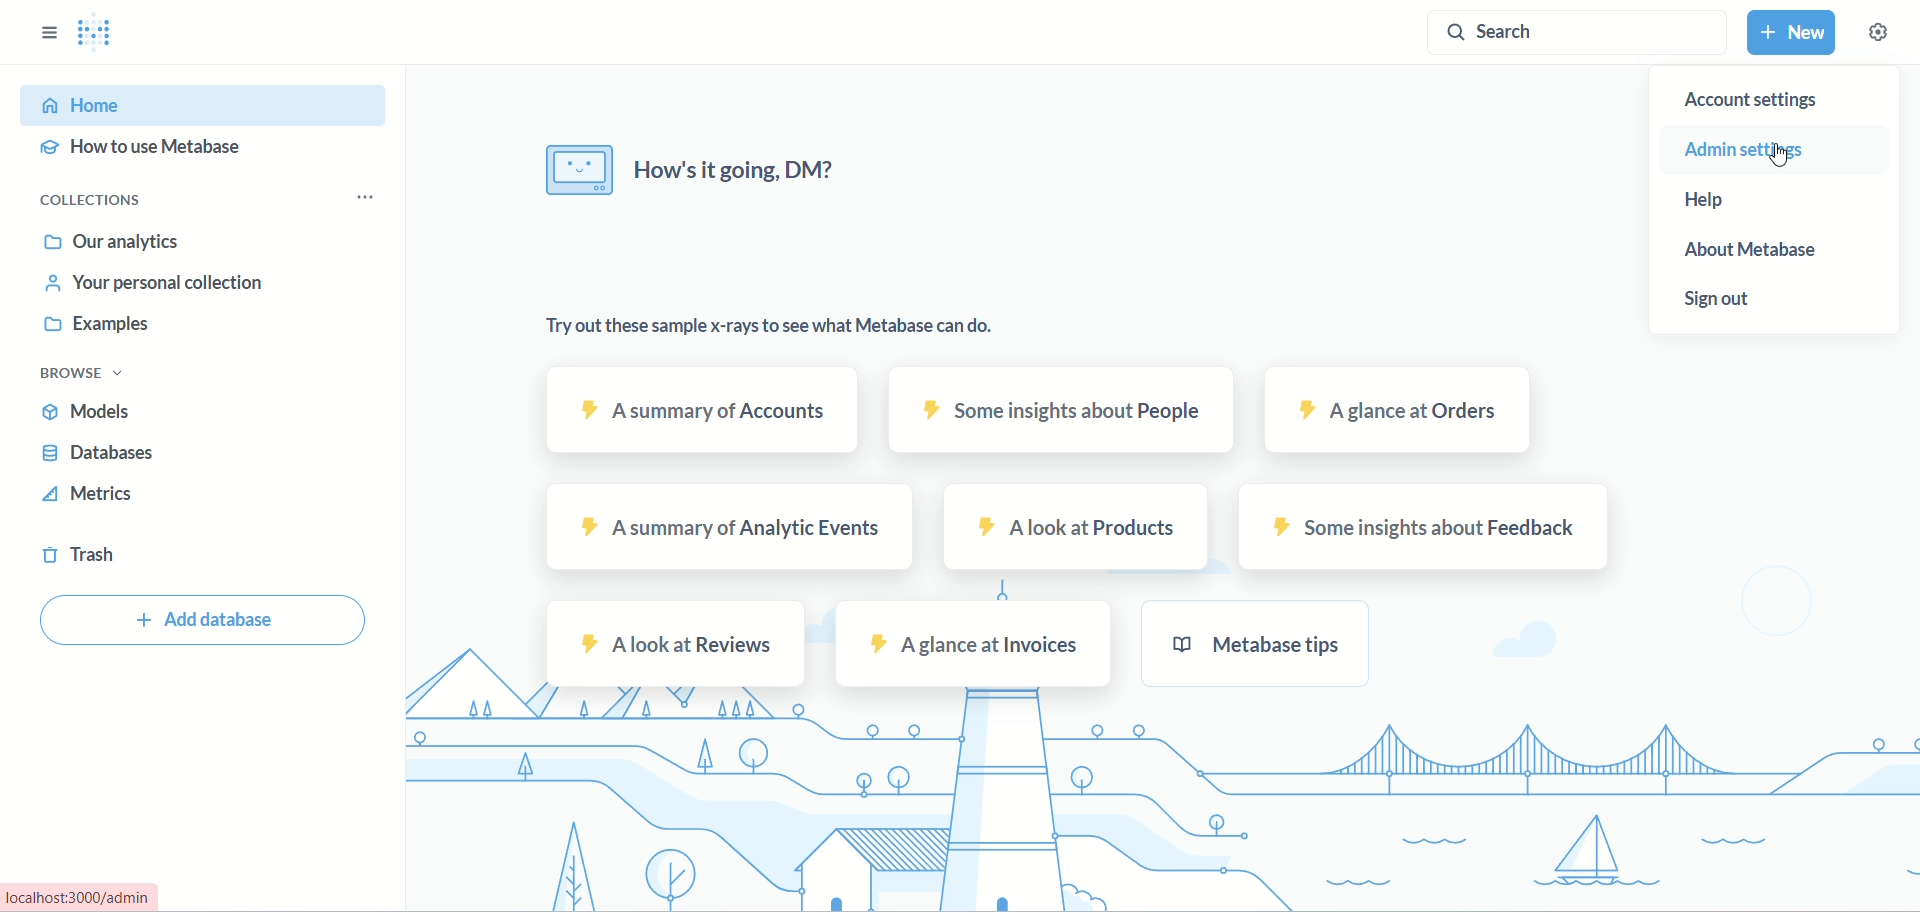  I want to click on collection, so click(89, 204).